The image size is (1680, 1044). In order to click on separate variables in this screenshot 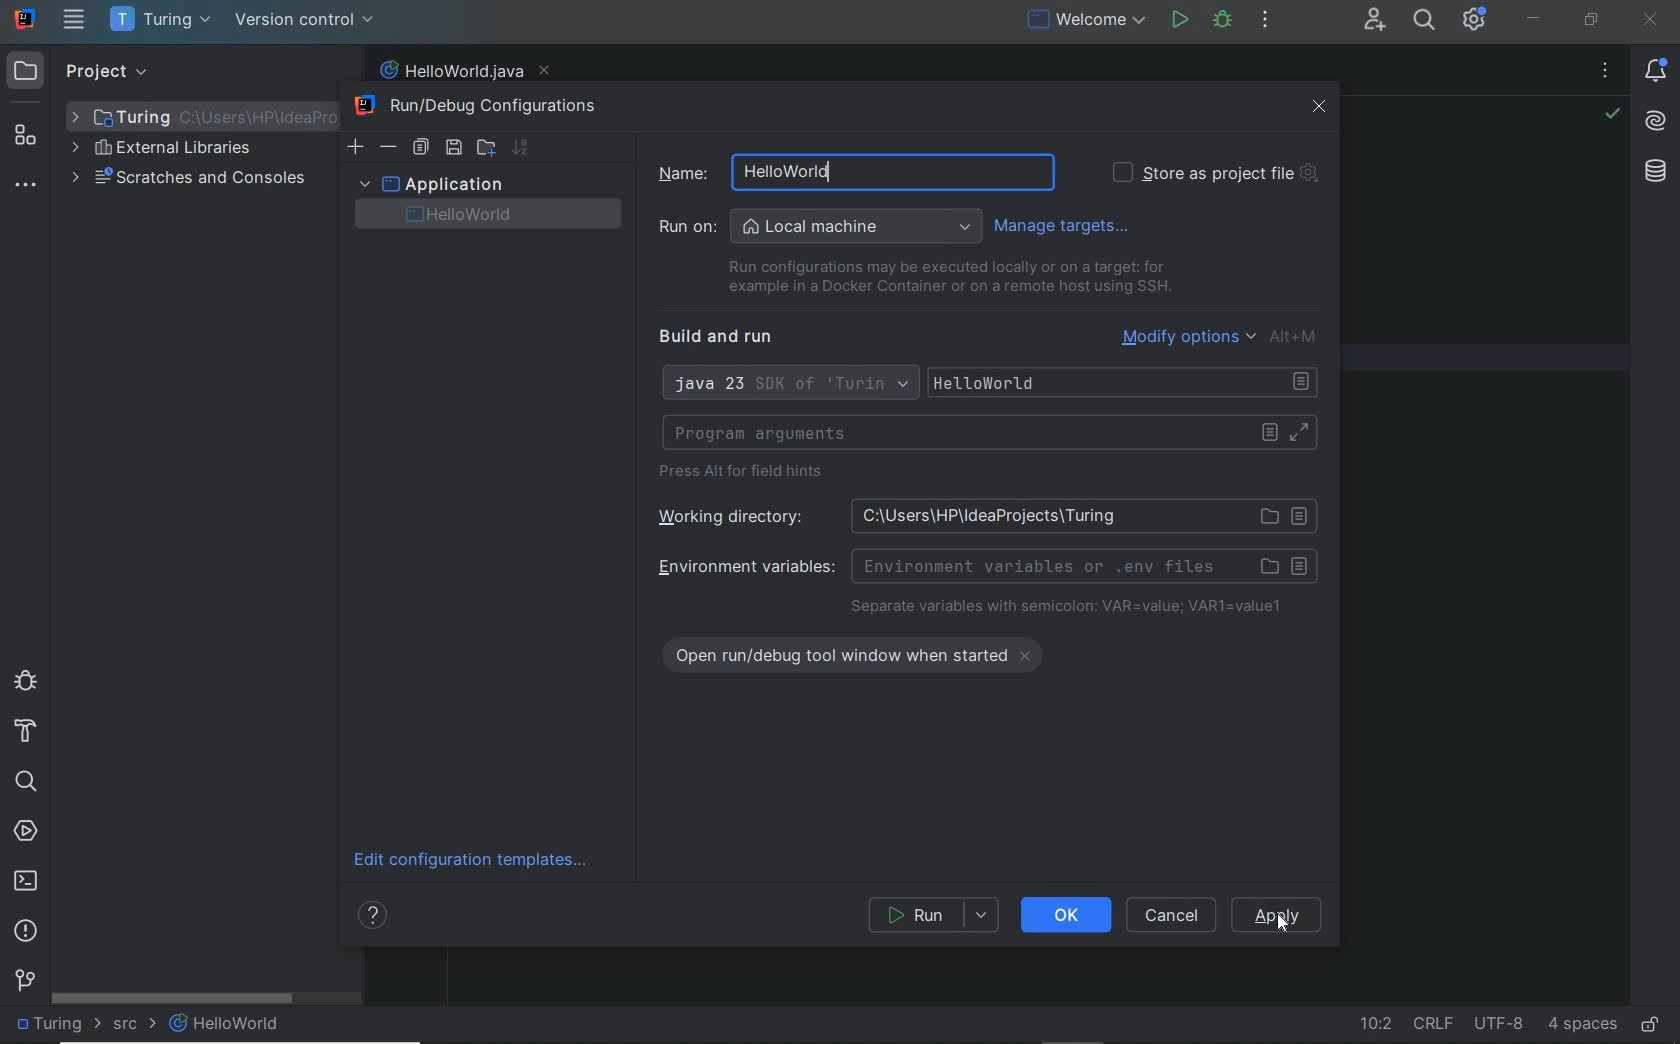, I will do `click(1067, 608)`.